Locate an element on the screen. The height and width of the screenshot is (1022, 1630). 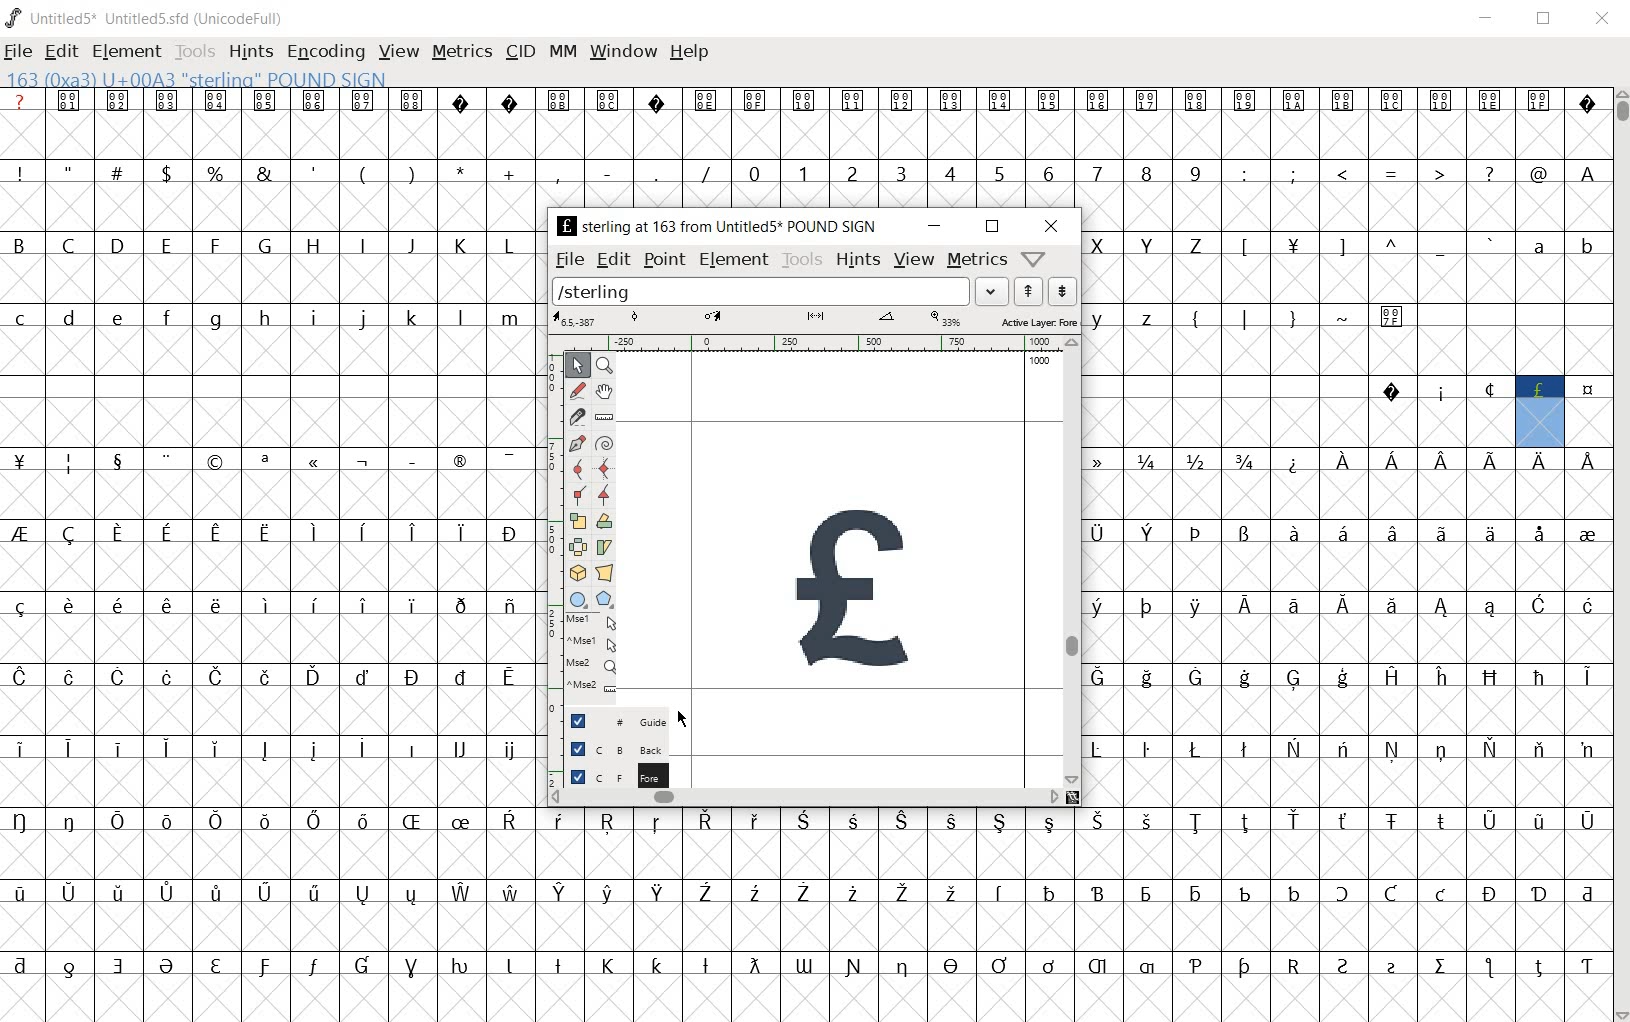
+ is located at coordinates (511, 174).